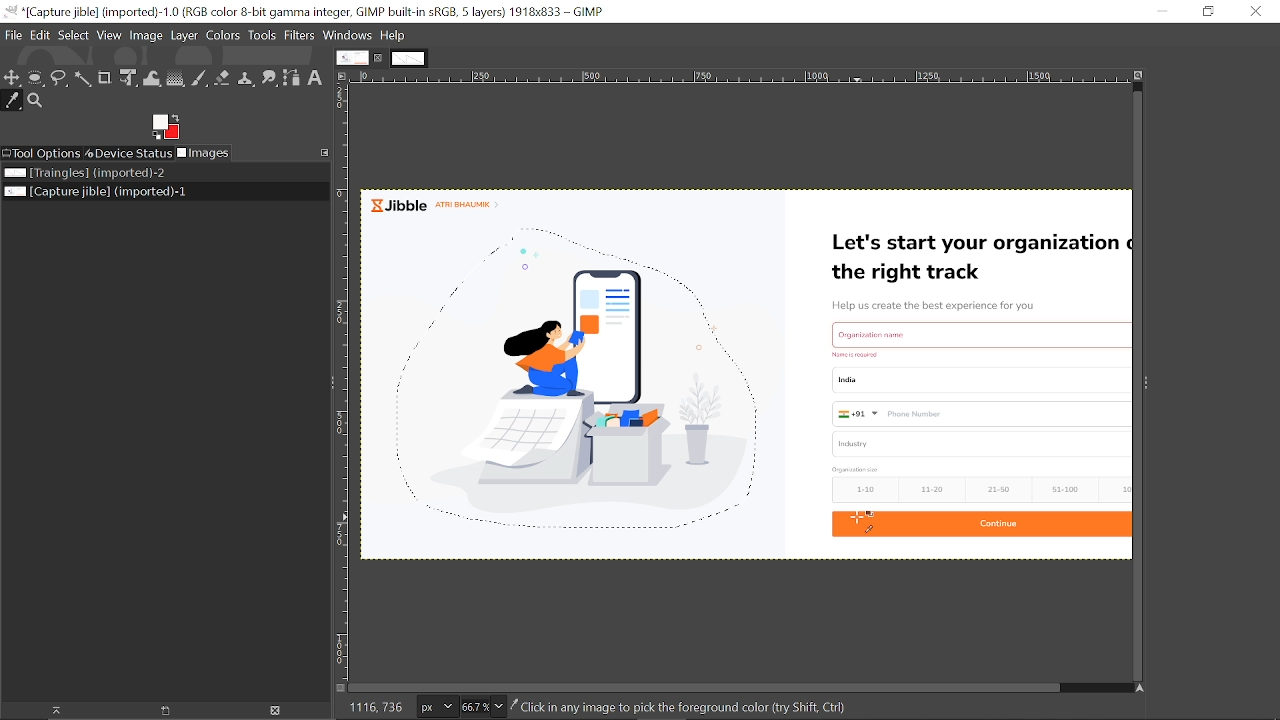 Image resolution: width=1280 pixels, height=720 pixels. I want to click on CLose display, so click(276, 710).